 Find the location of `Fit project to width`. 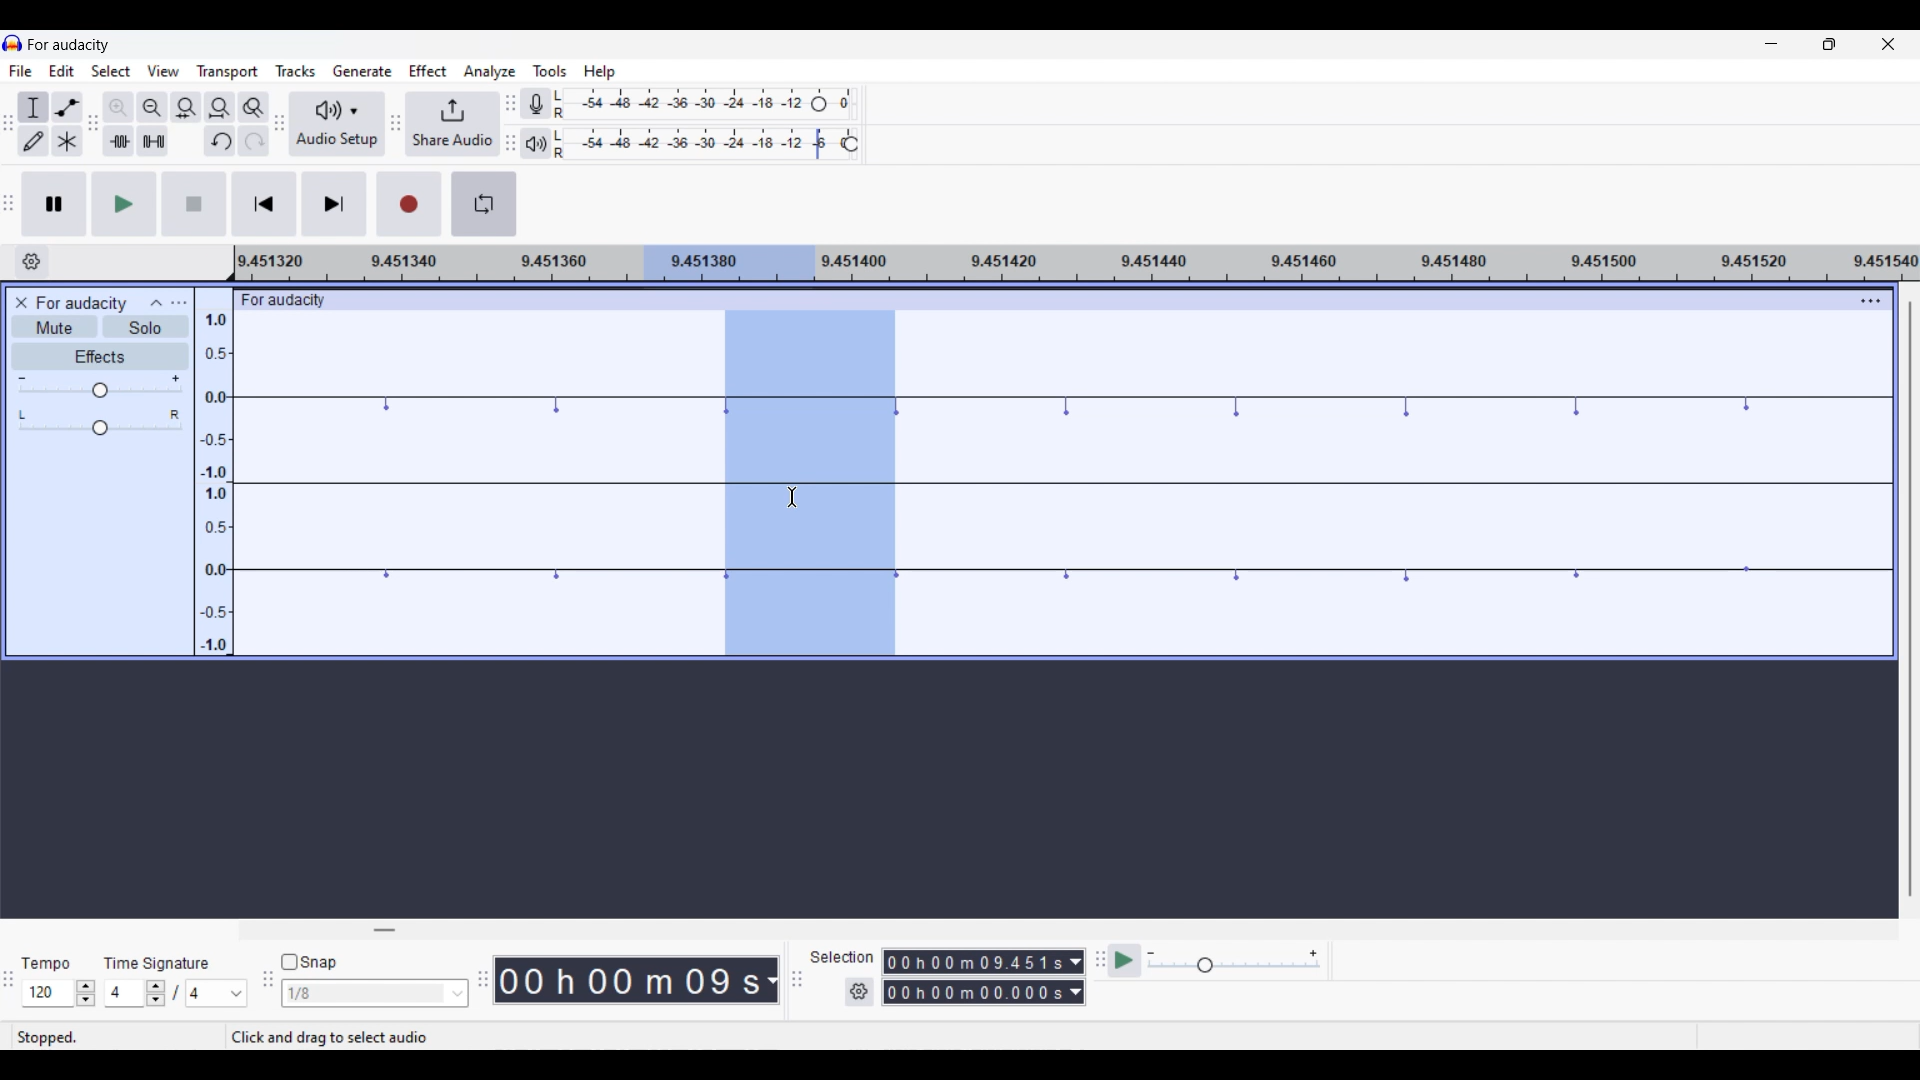

Fit project to width is located at coordinates (220, 107).